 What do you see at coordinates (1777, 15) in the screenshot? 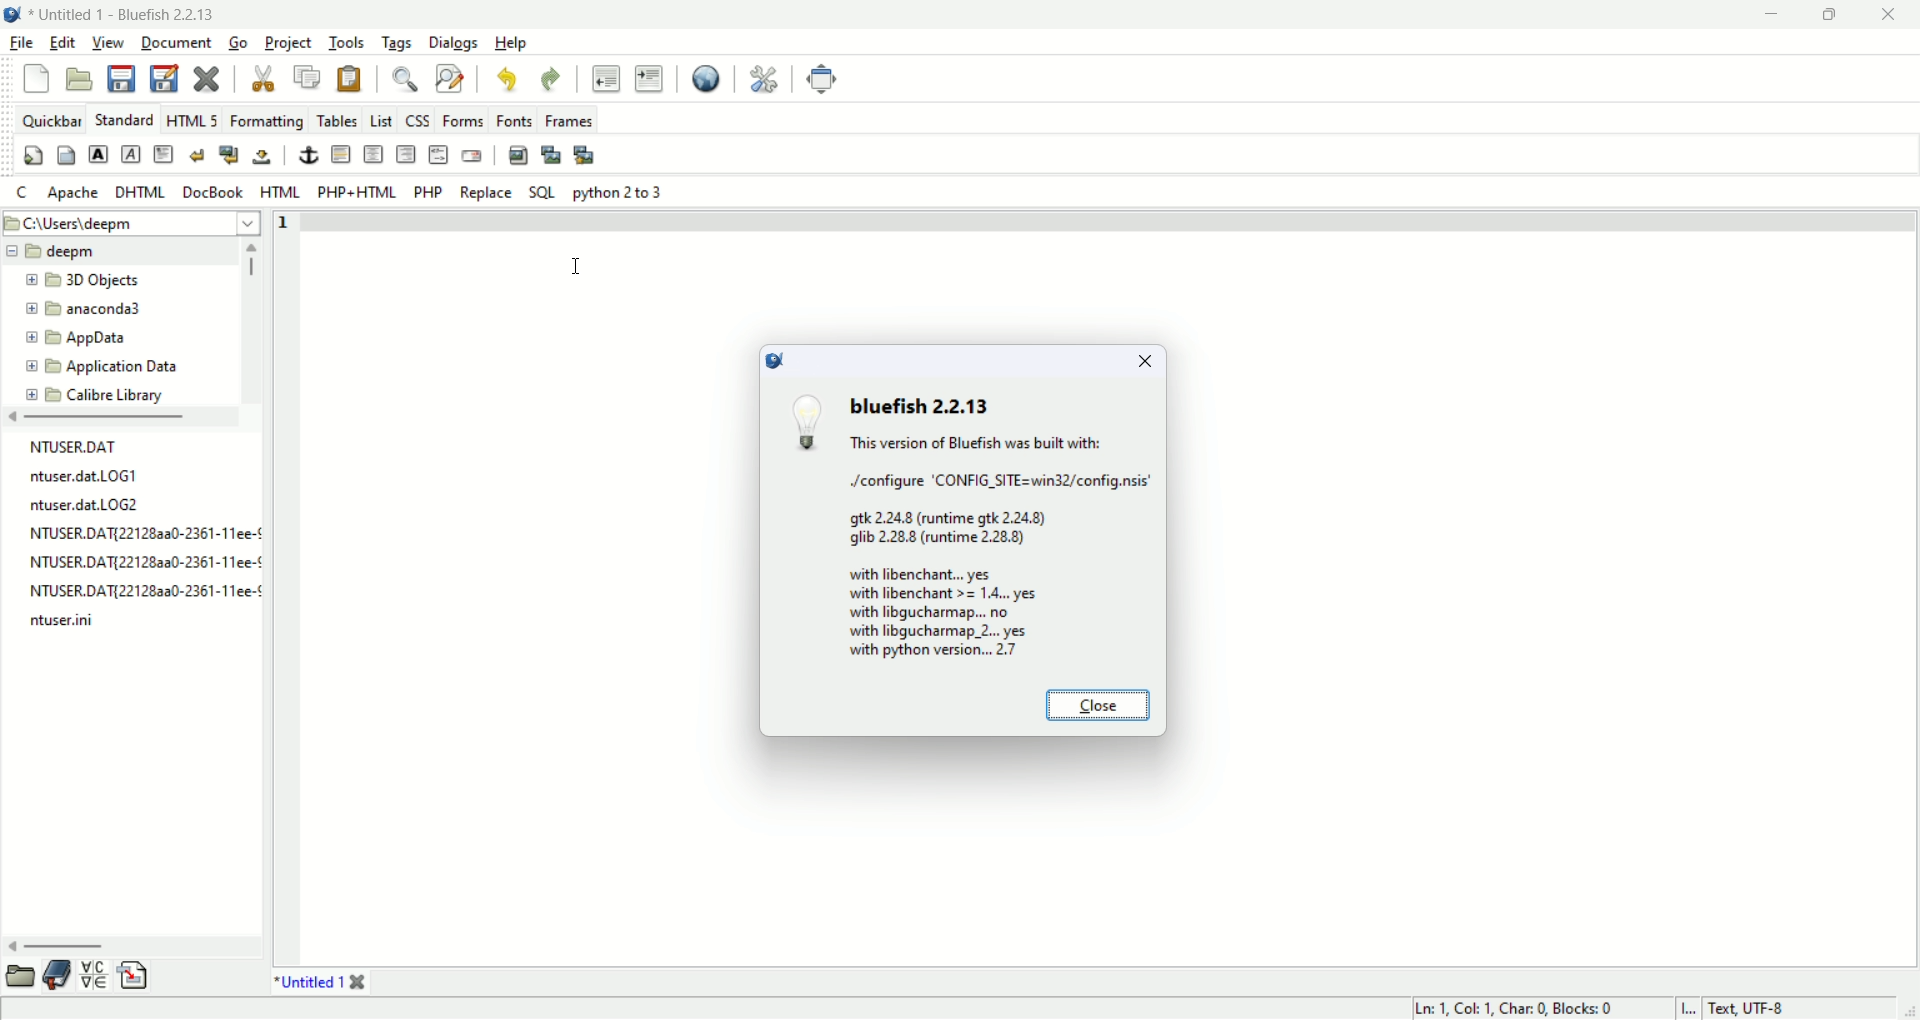
I see `minimize` at bounding box center [1777, 15].